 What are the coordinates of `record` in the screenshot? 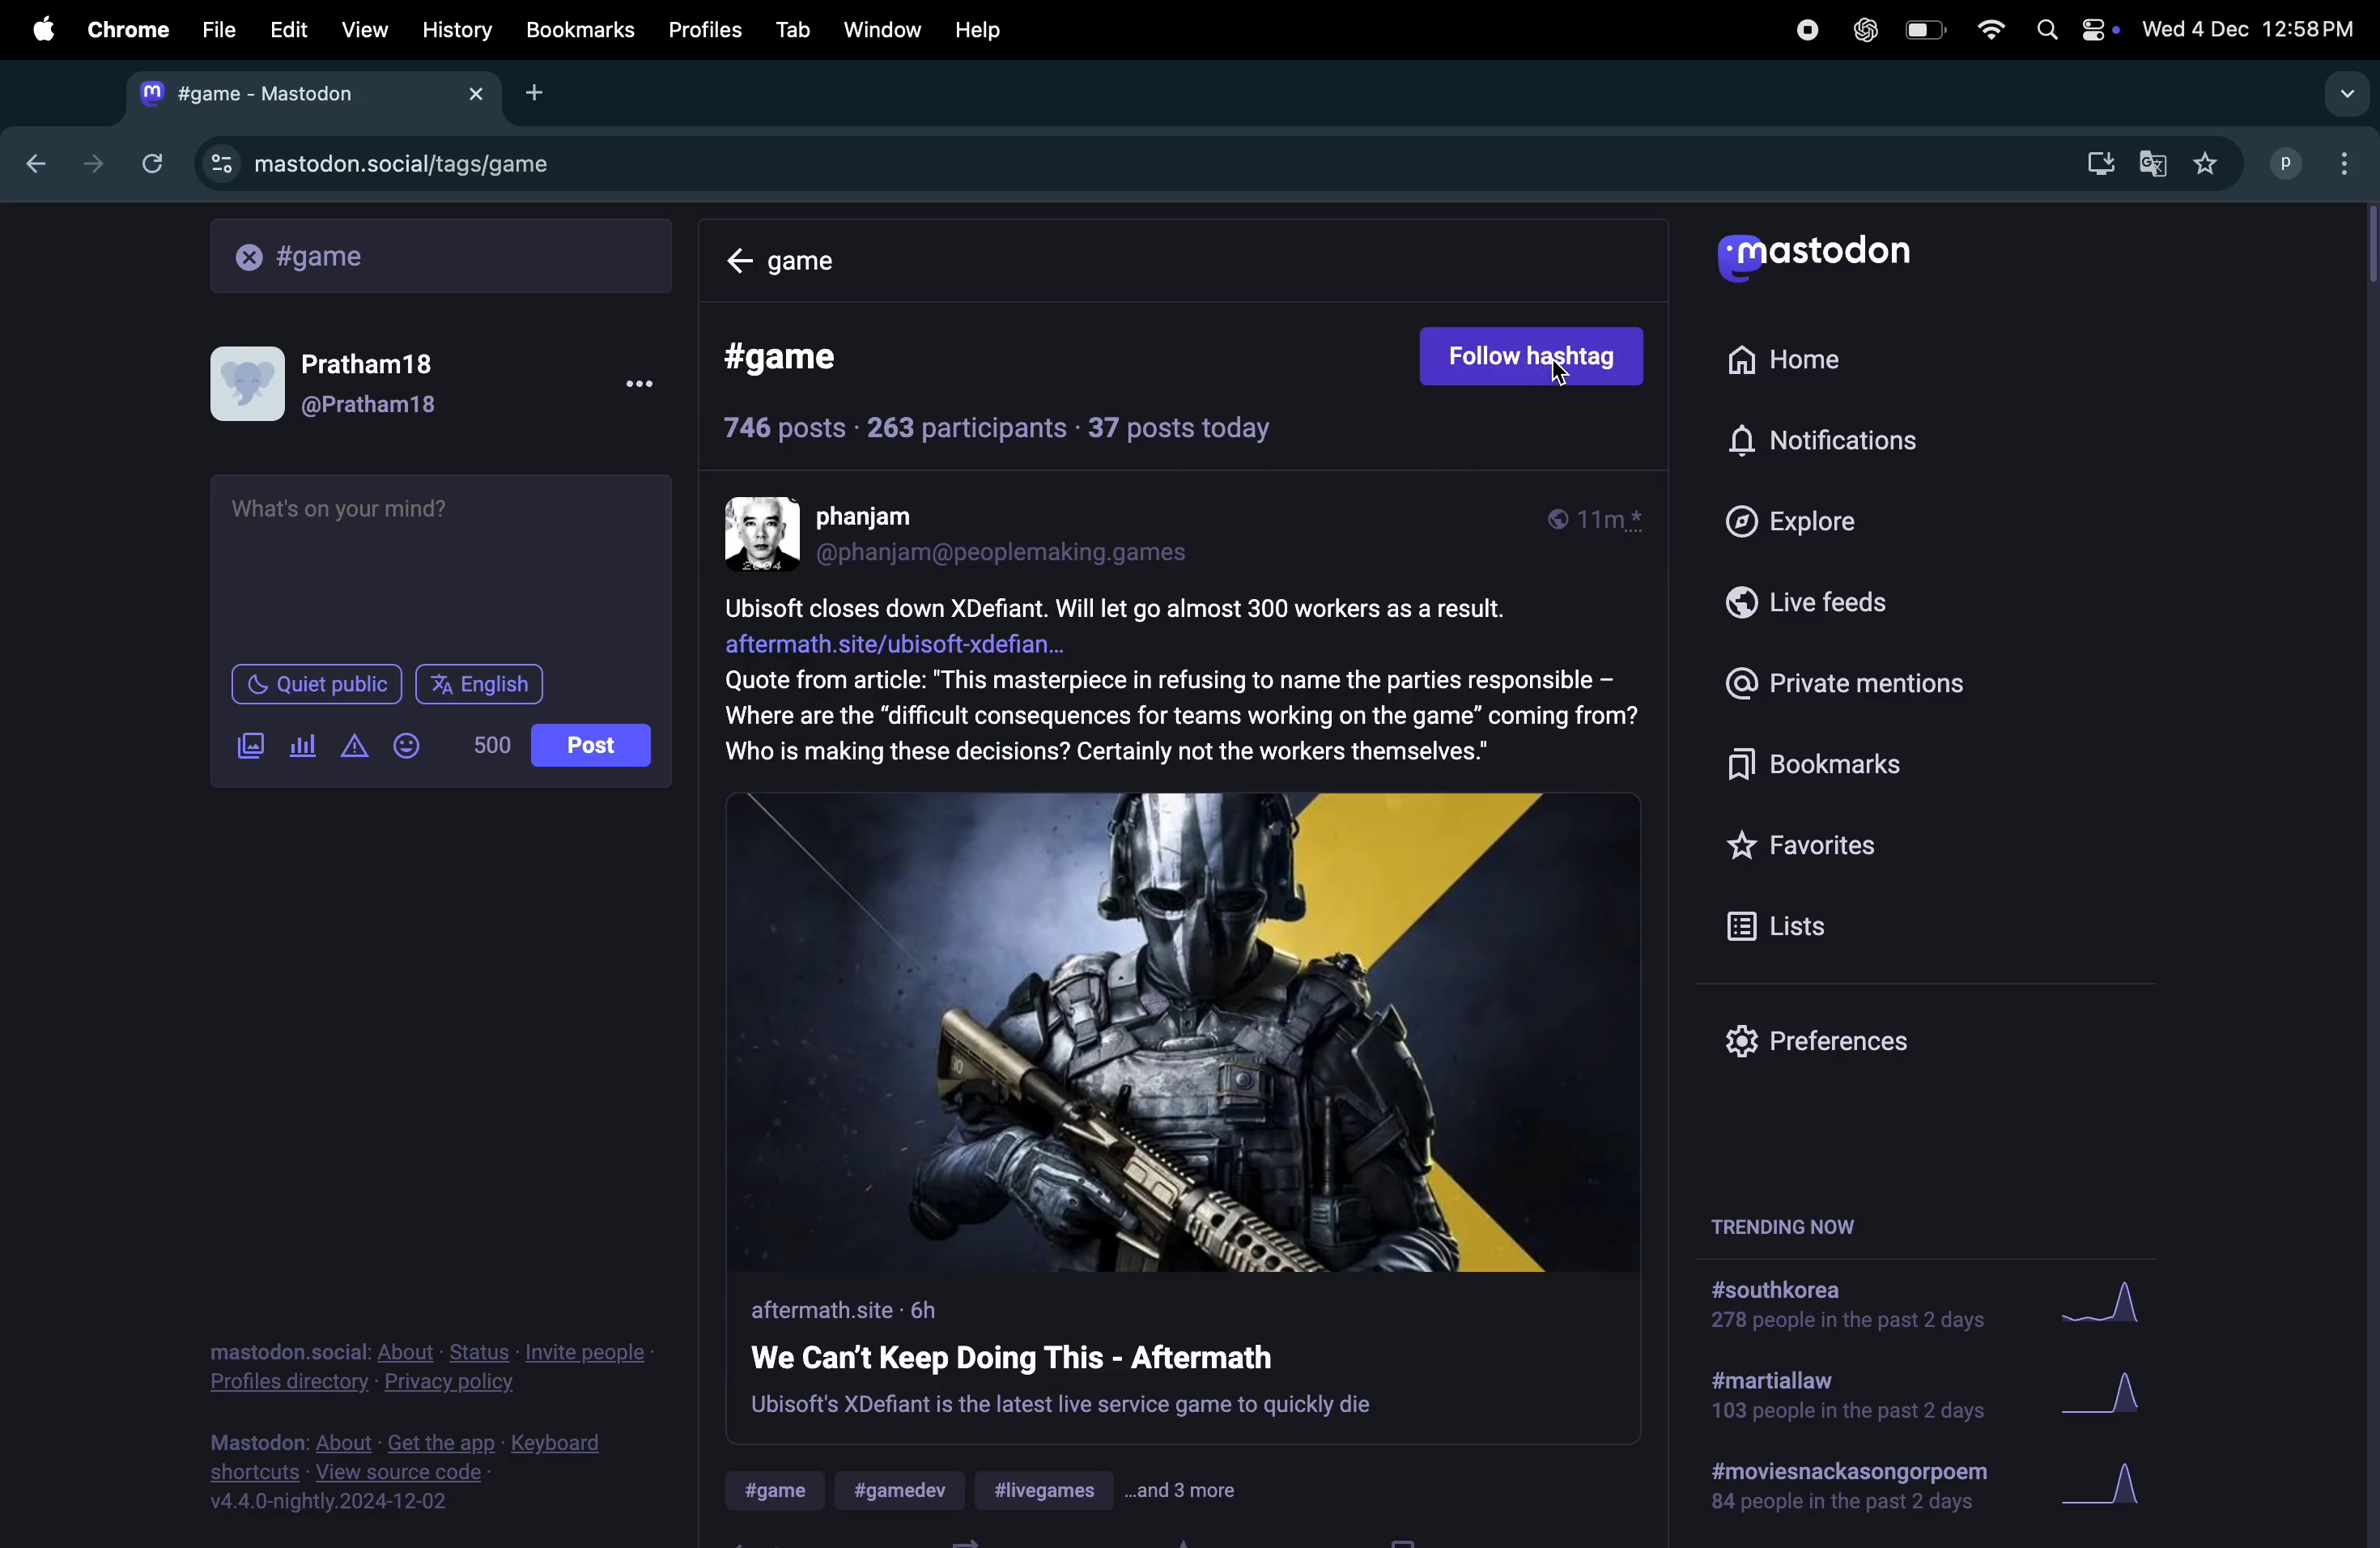 It's located at (1806, 30).